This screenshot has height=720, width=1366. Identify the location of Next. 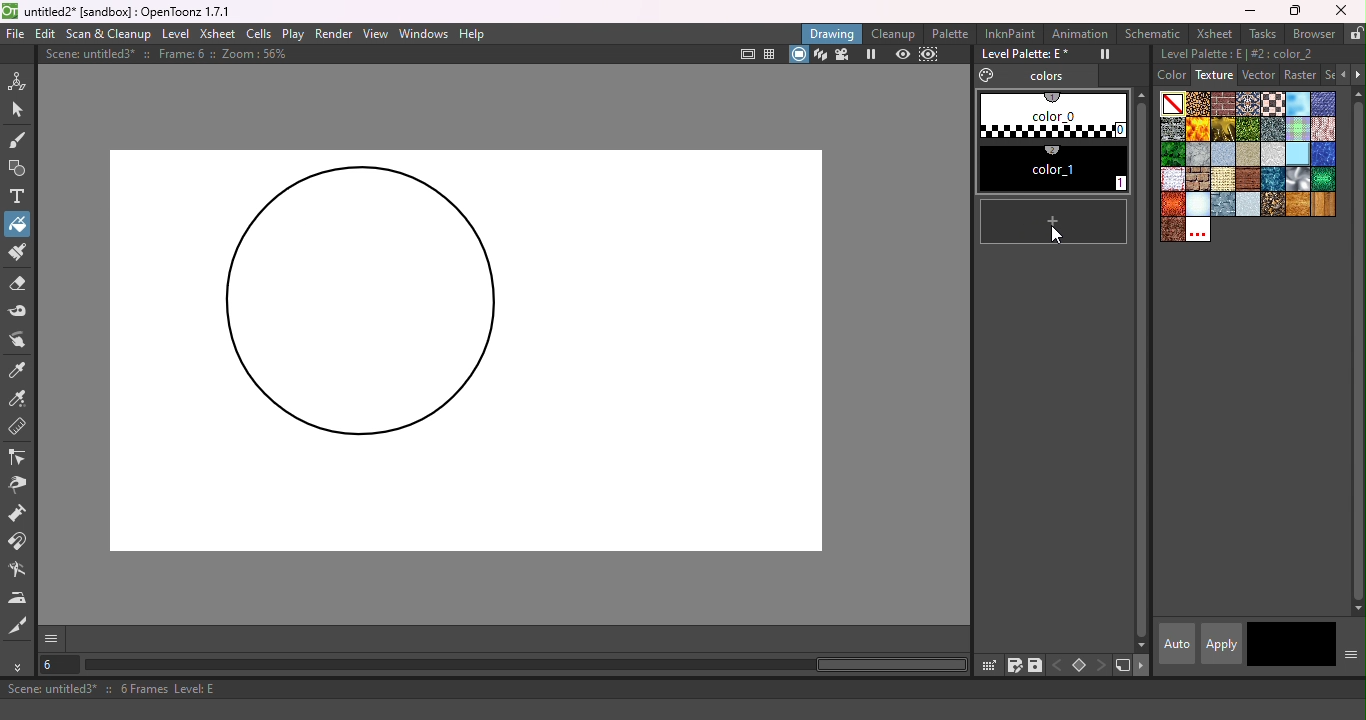
(1357, 75).